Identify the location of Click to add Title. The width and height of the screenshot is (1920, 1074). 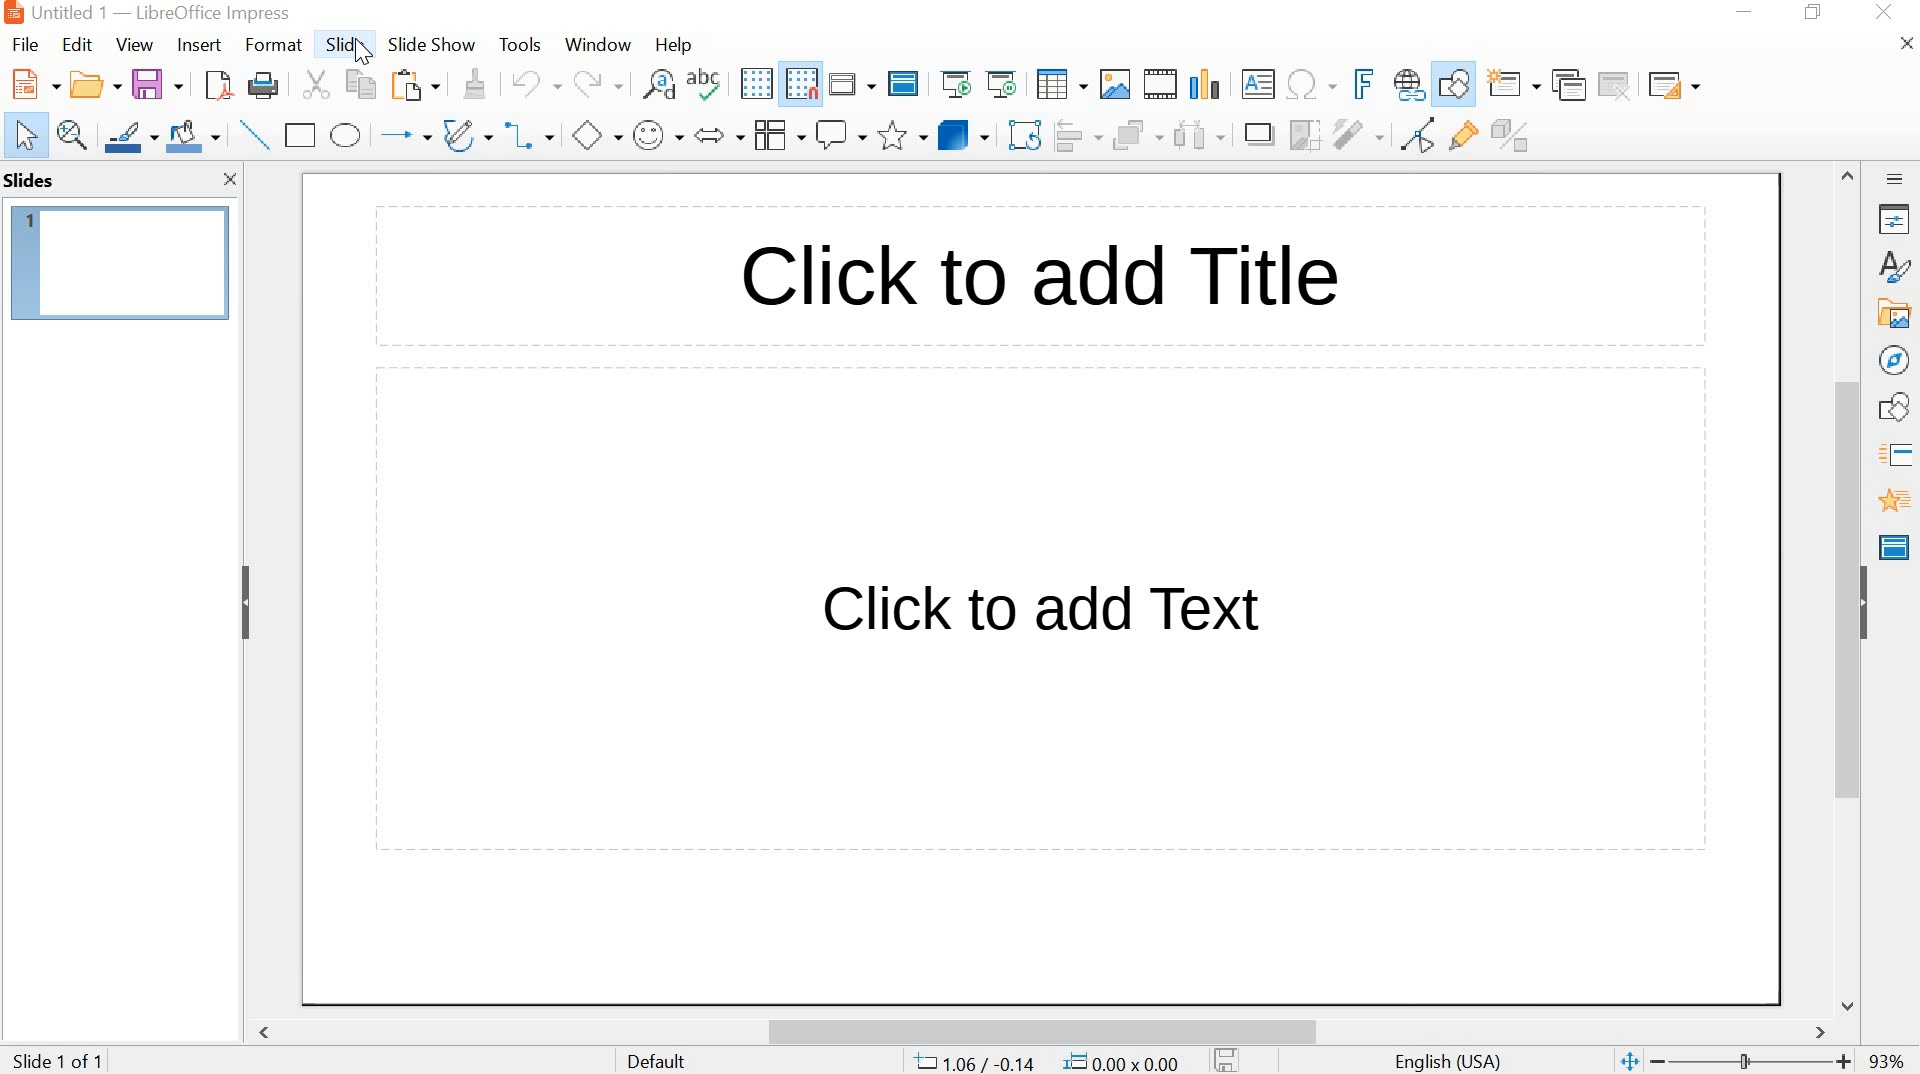
(1091, 275).